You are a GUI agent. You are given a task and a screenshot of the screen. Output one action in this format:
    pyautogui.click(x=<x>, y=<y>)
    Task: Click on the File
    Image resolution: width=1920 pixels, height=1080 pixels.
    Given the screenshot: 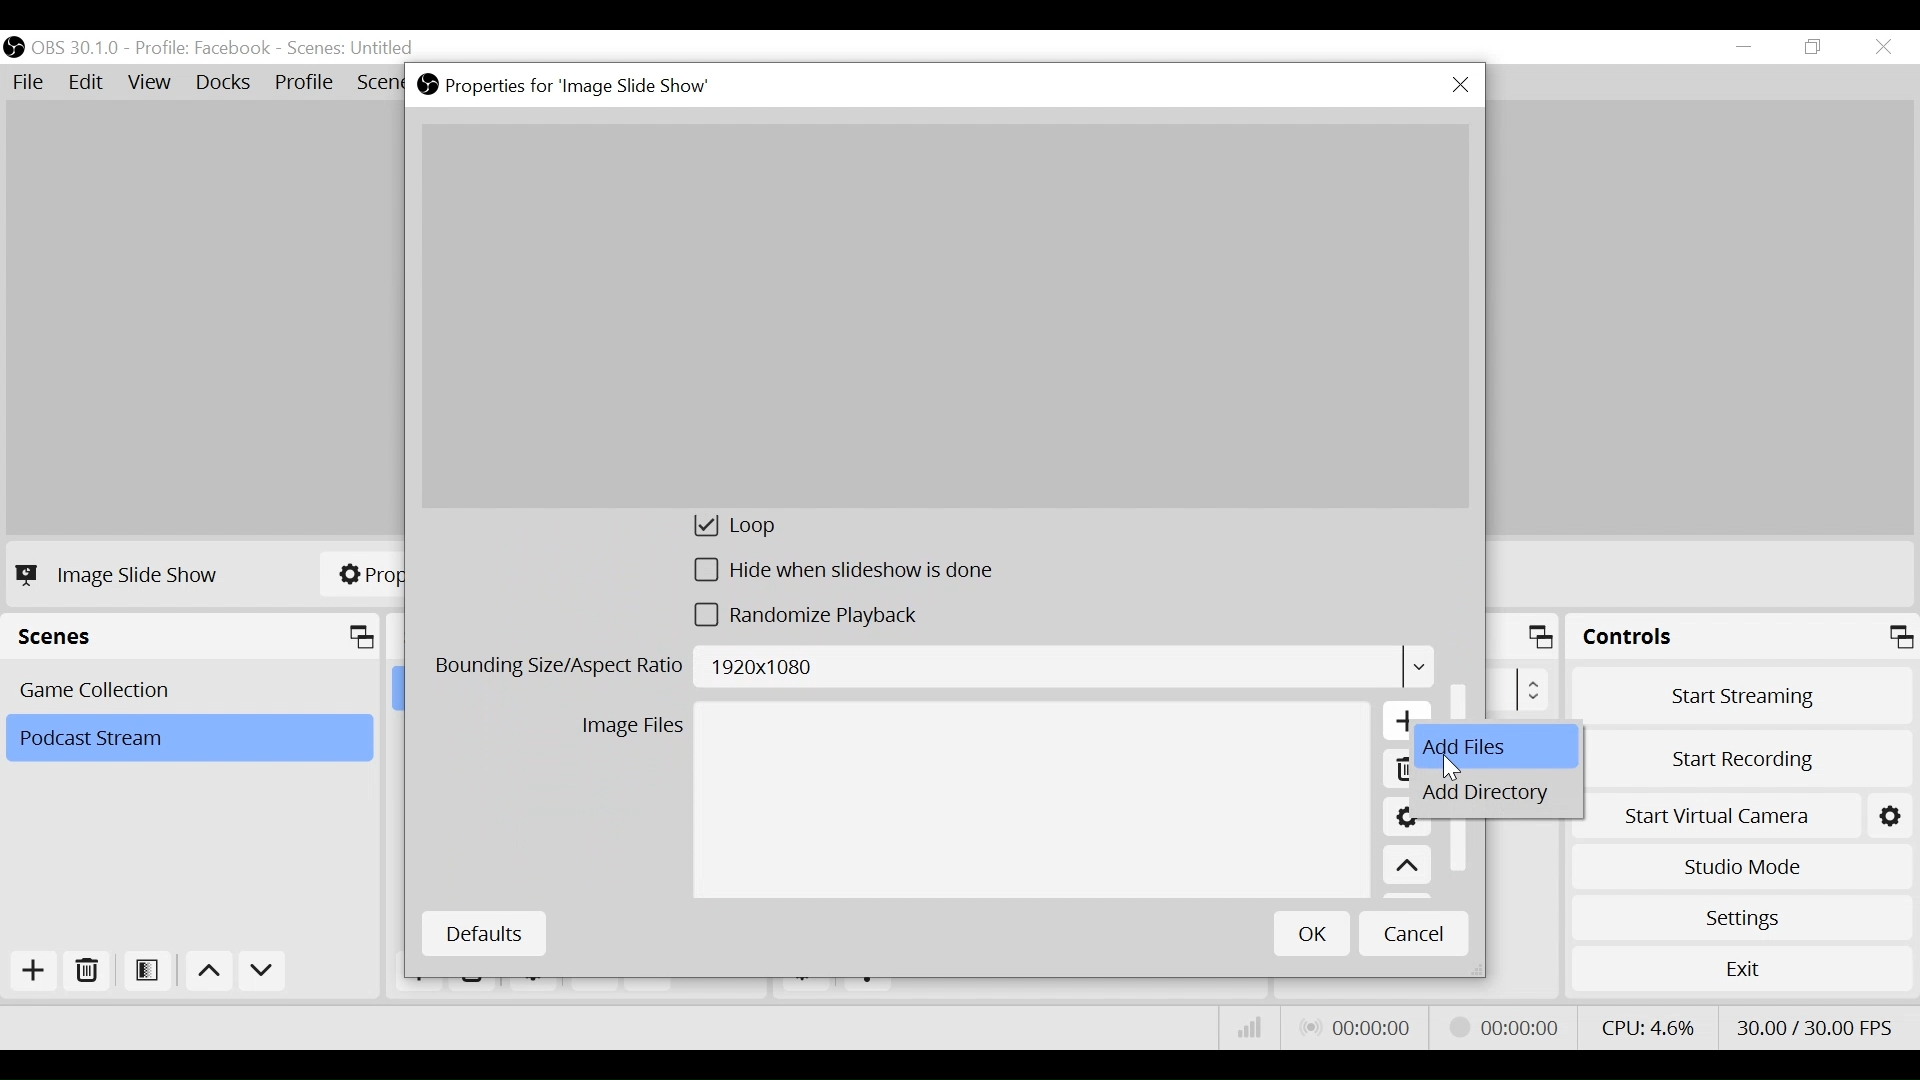 What is the action you would take?
    pyautogui.click(x=32, y=83)
    